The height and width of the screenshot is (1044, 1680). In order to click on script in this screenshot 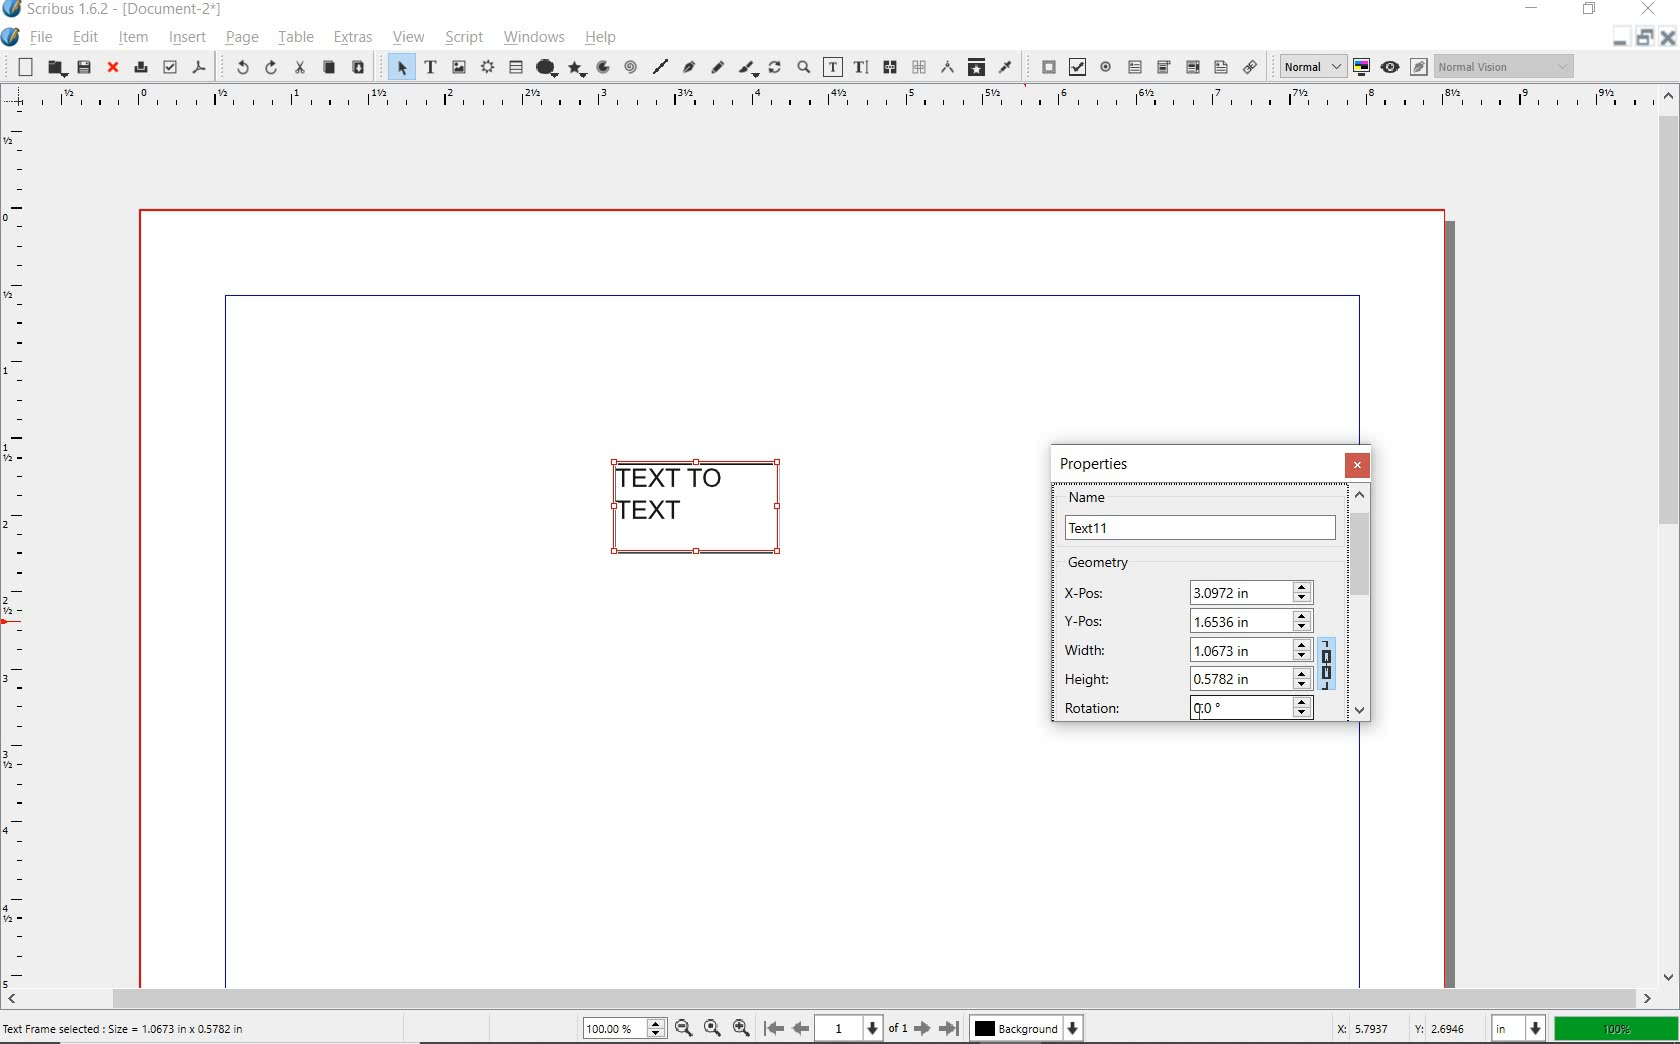, I will do `click(464, 37)`.